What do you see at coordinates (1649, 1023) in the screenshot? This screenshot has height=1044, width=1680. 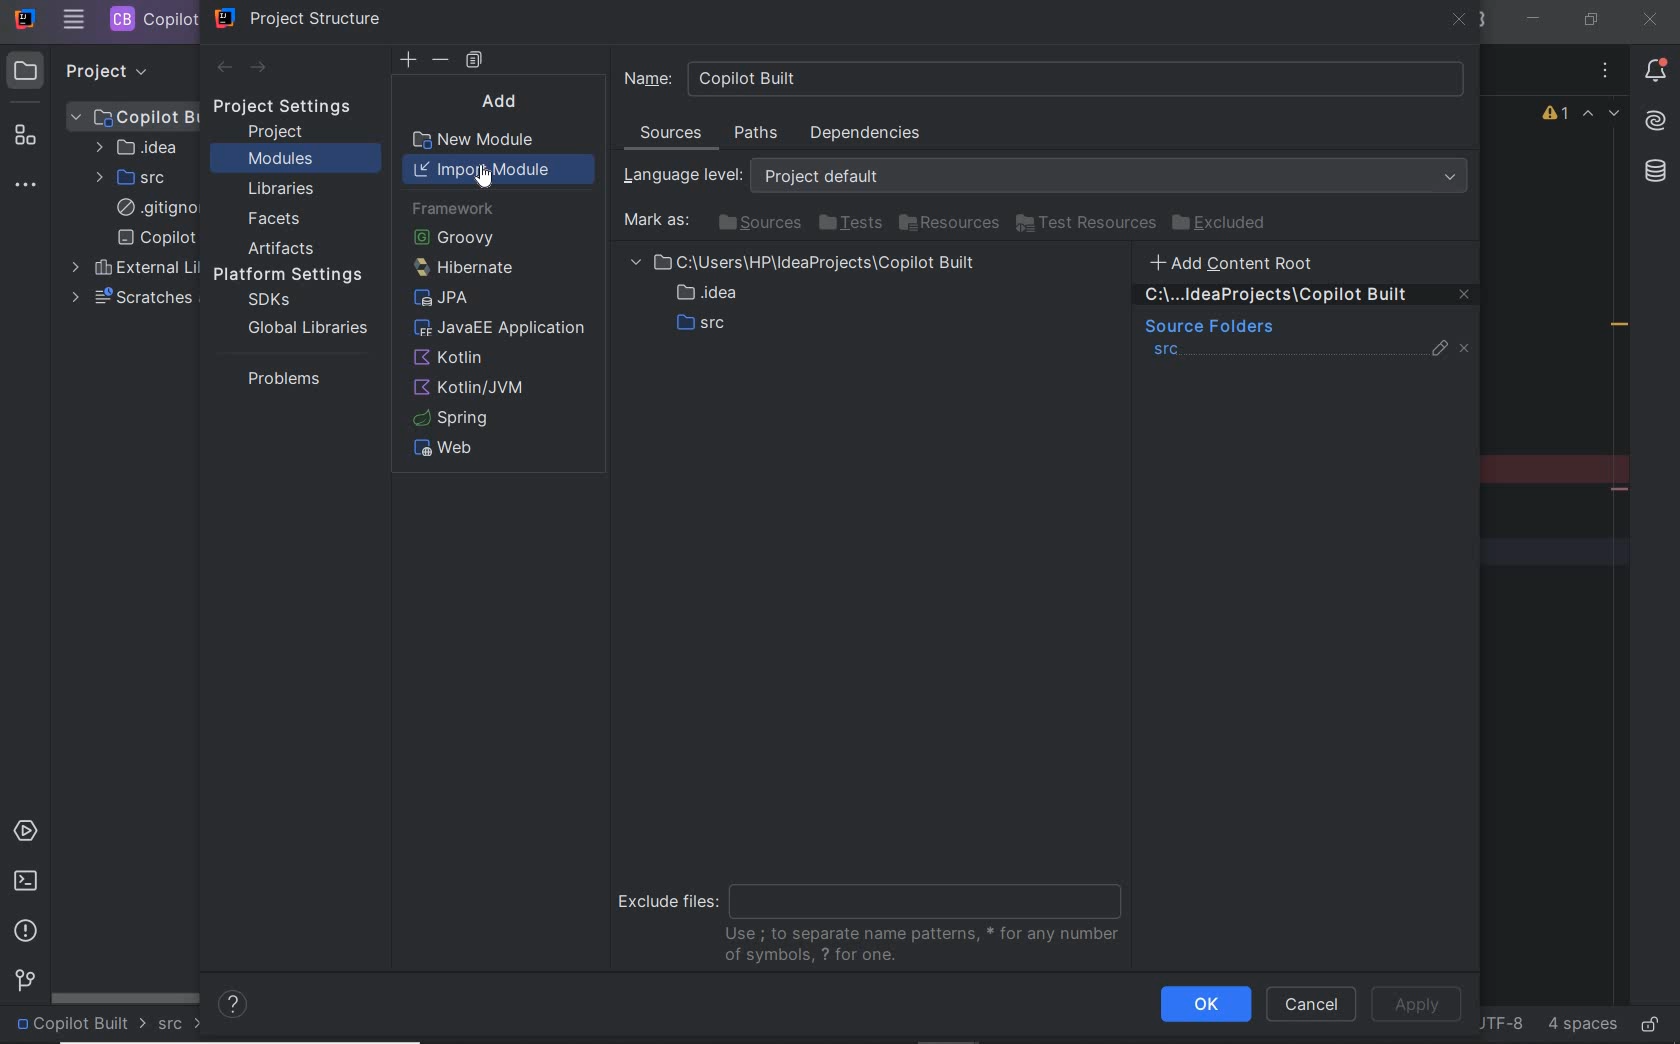 I see `make file ready only` at bounding box center [1649, 1023].